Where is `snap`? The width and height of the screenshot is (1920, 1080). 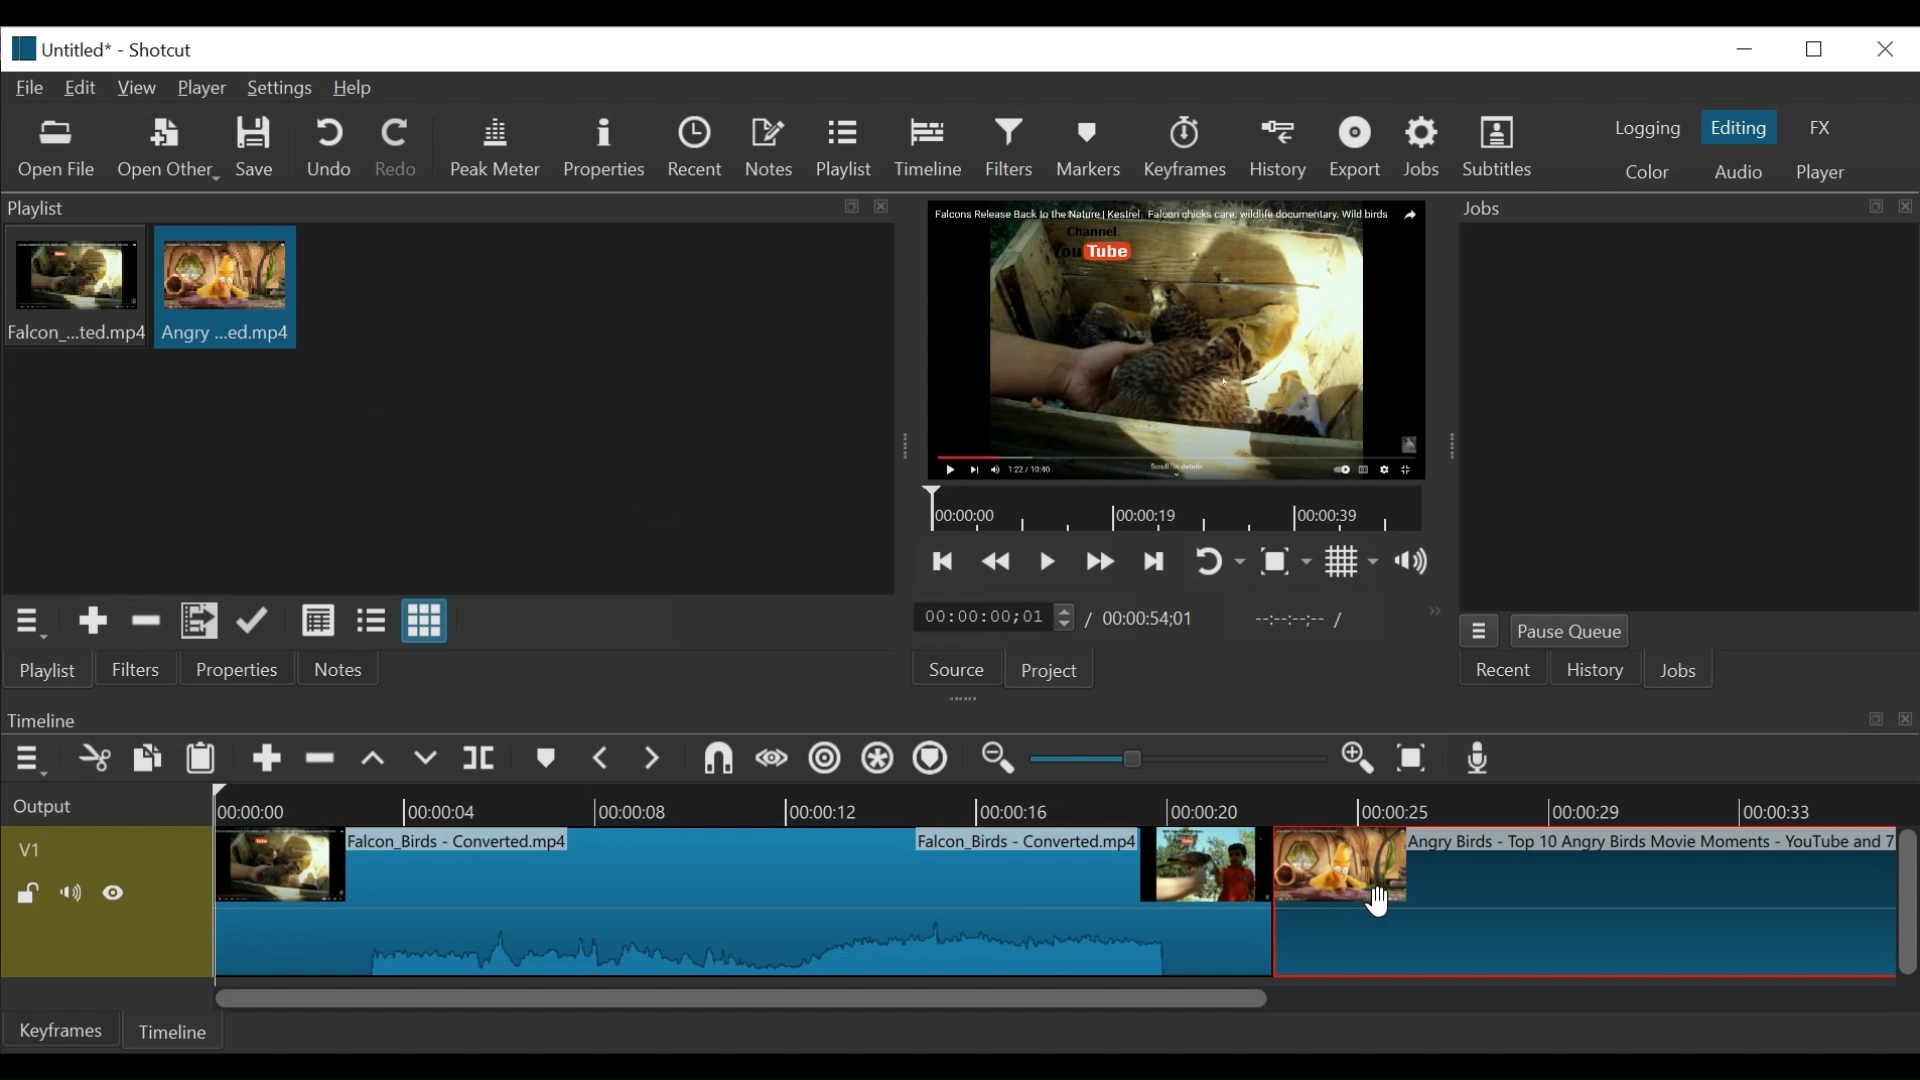
snap is located at coordinates (721, 761).